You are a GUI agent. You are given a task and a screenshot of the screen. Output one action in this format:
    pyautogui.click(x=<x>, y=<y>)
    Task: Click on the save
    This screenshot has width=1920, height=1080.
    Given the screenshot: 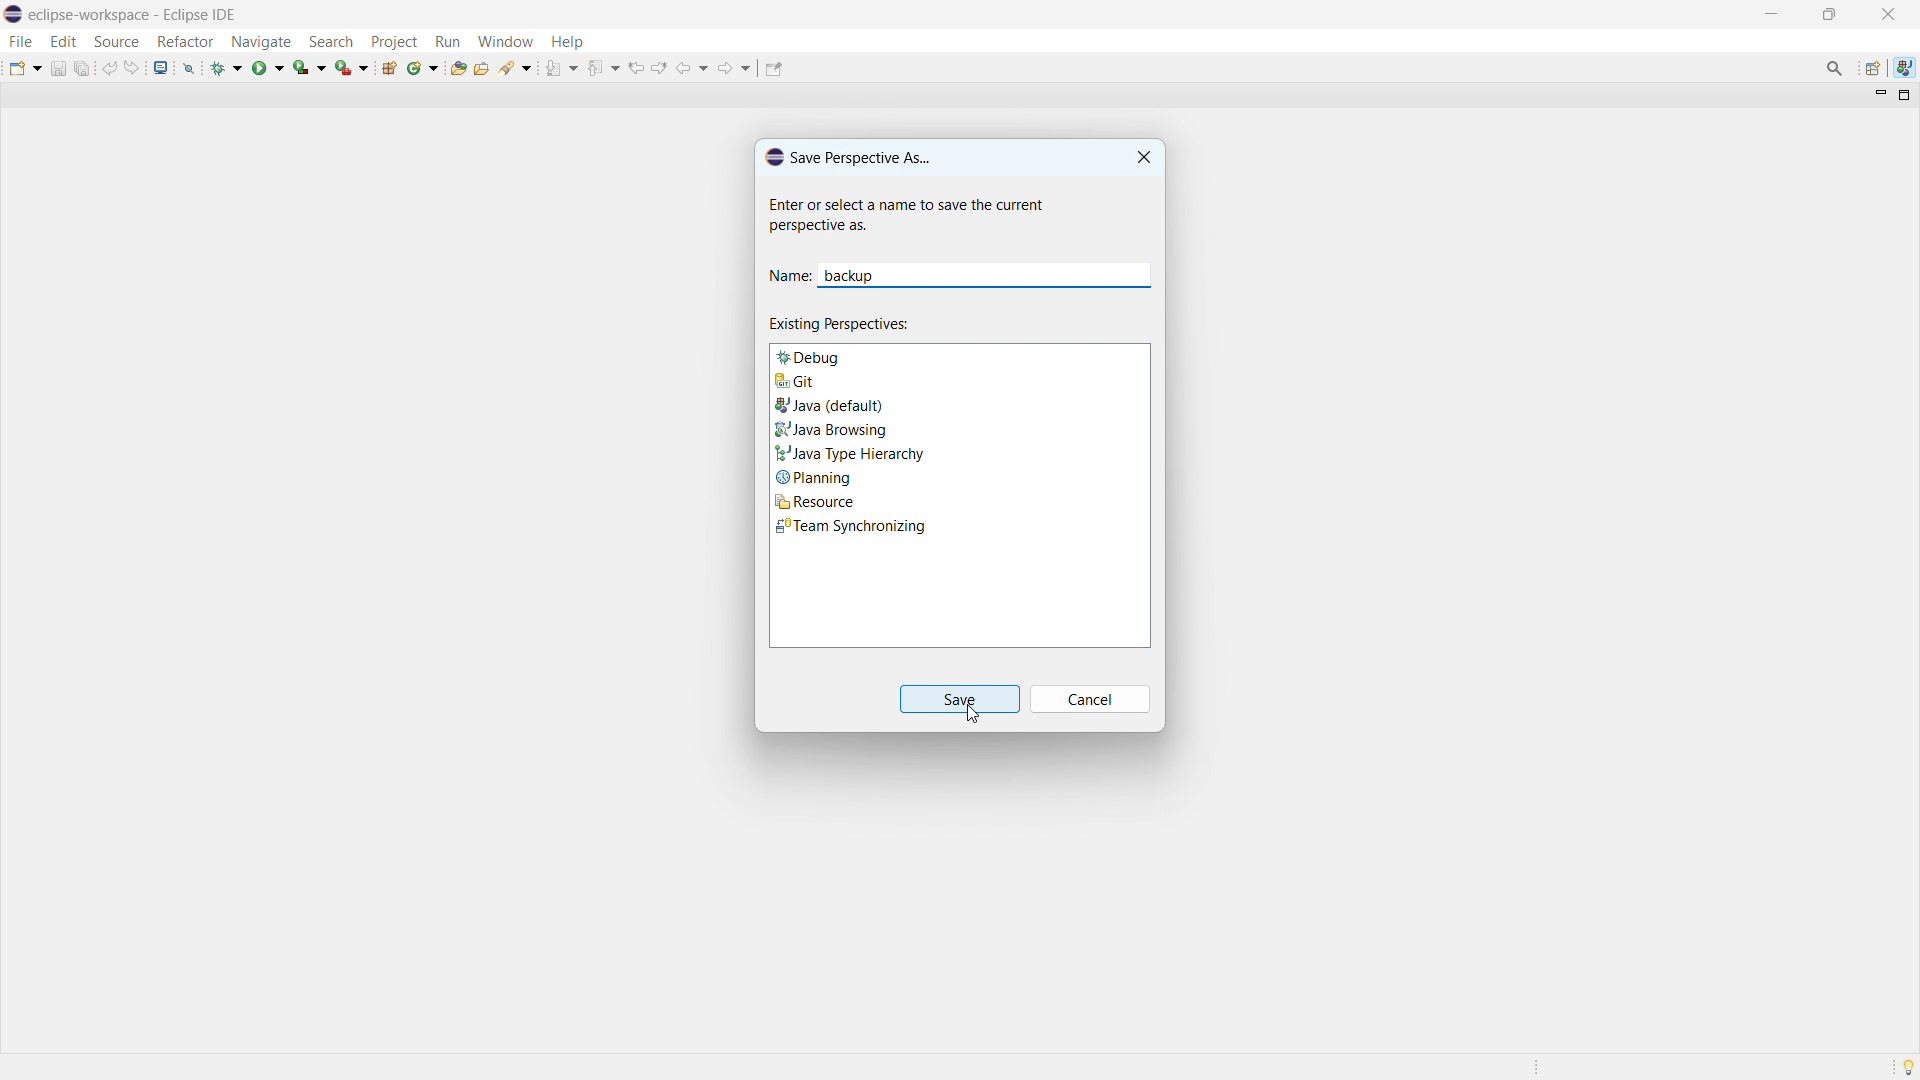 What is the action you would take?
    pyautogui.click(x=58, y=68)
    